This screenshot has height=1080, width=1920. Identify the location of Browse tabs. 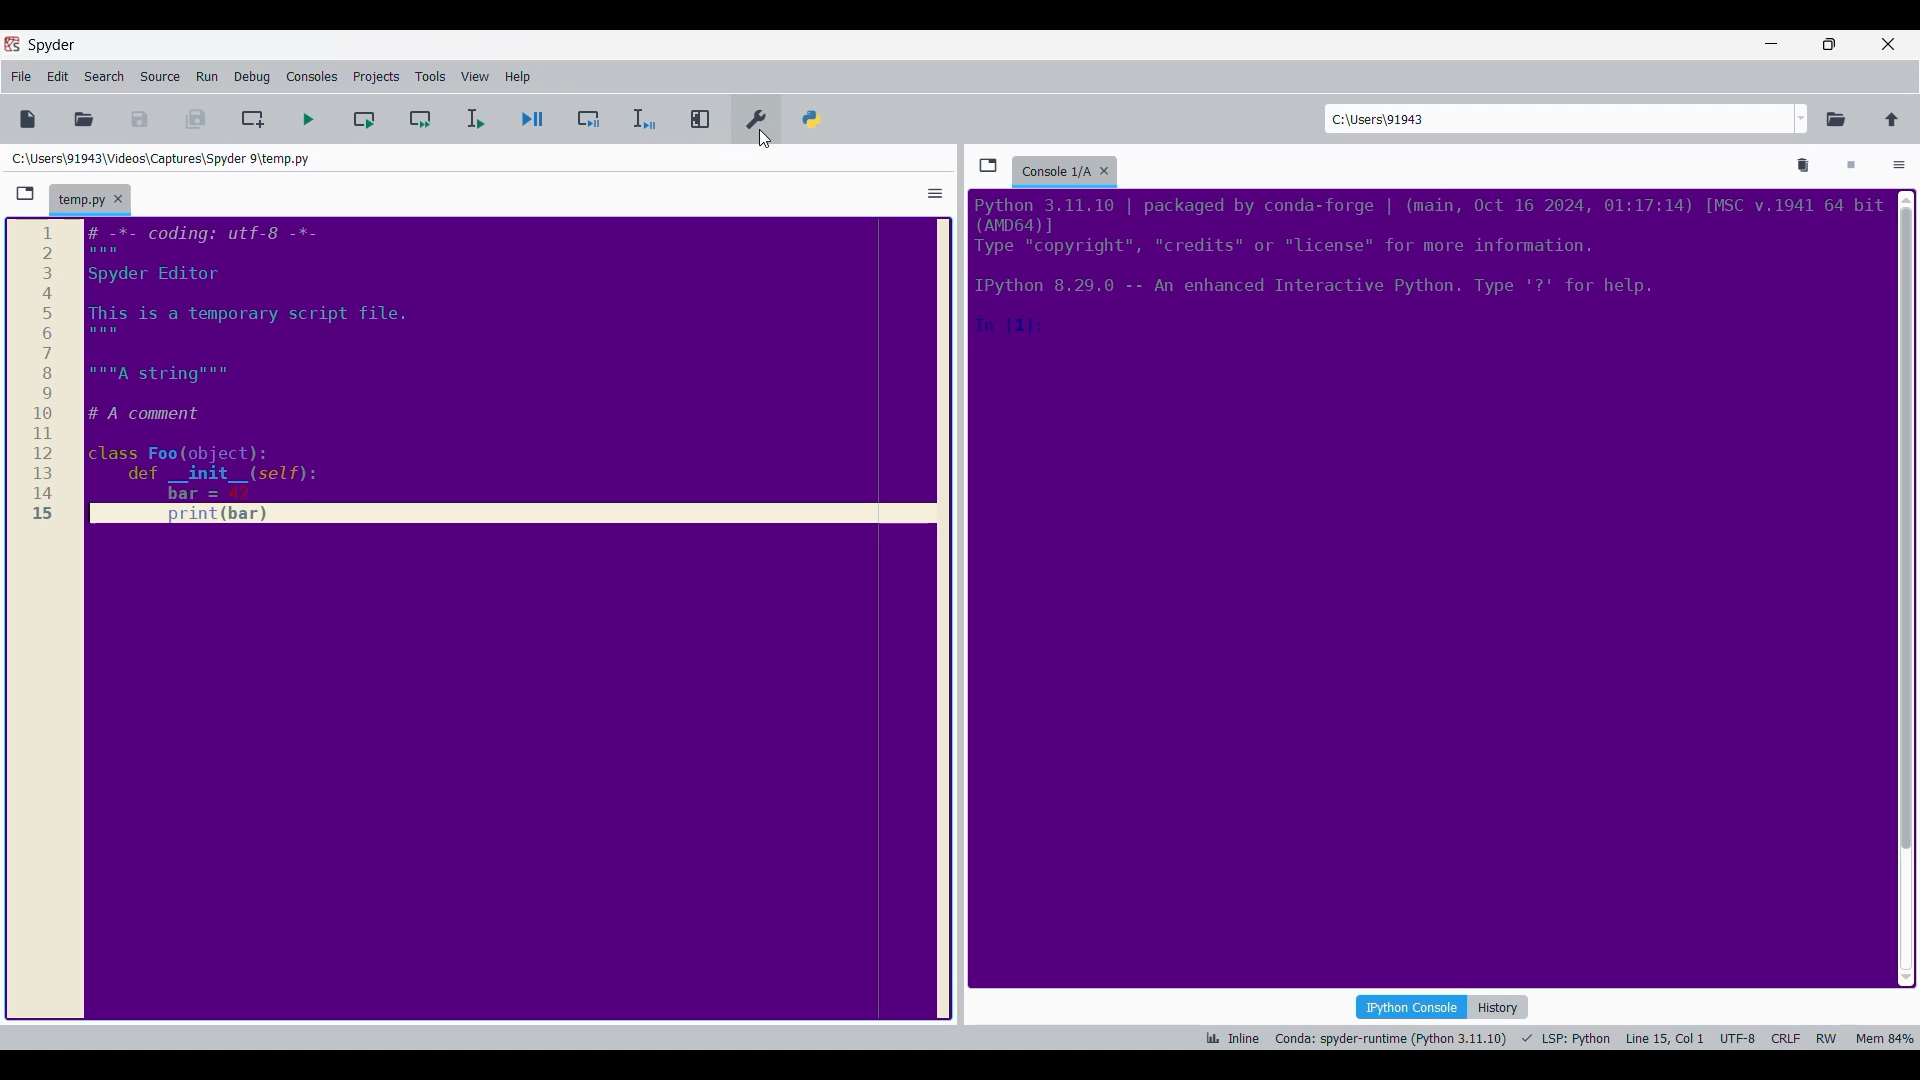
(25, 193).